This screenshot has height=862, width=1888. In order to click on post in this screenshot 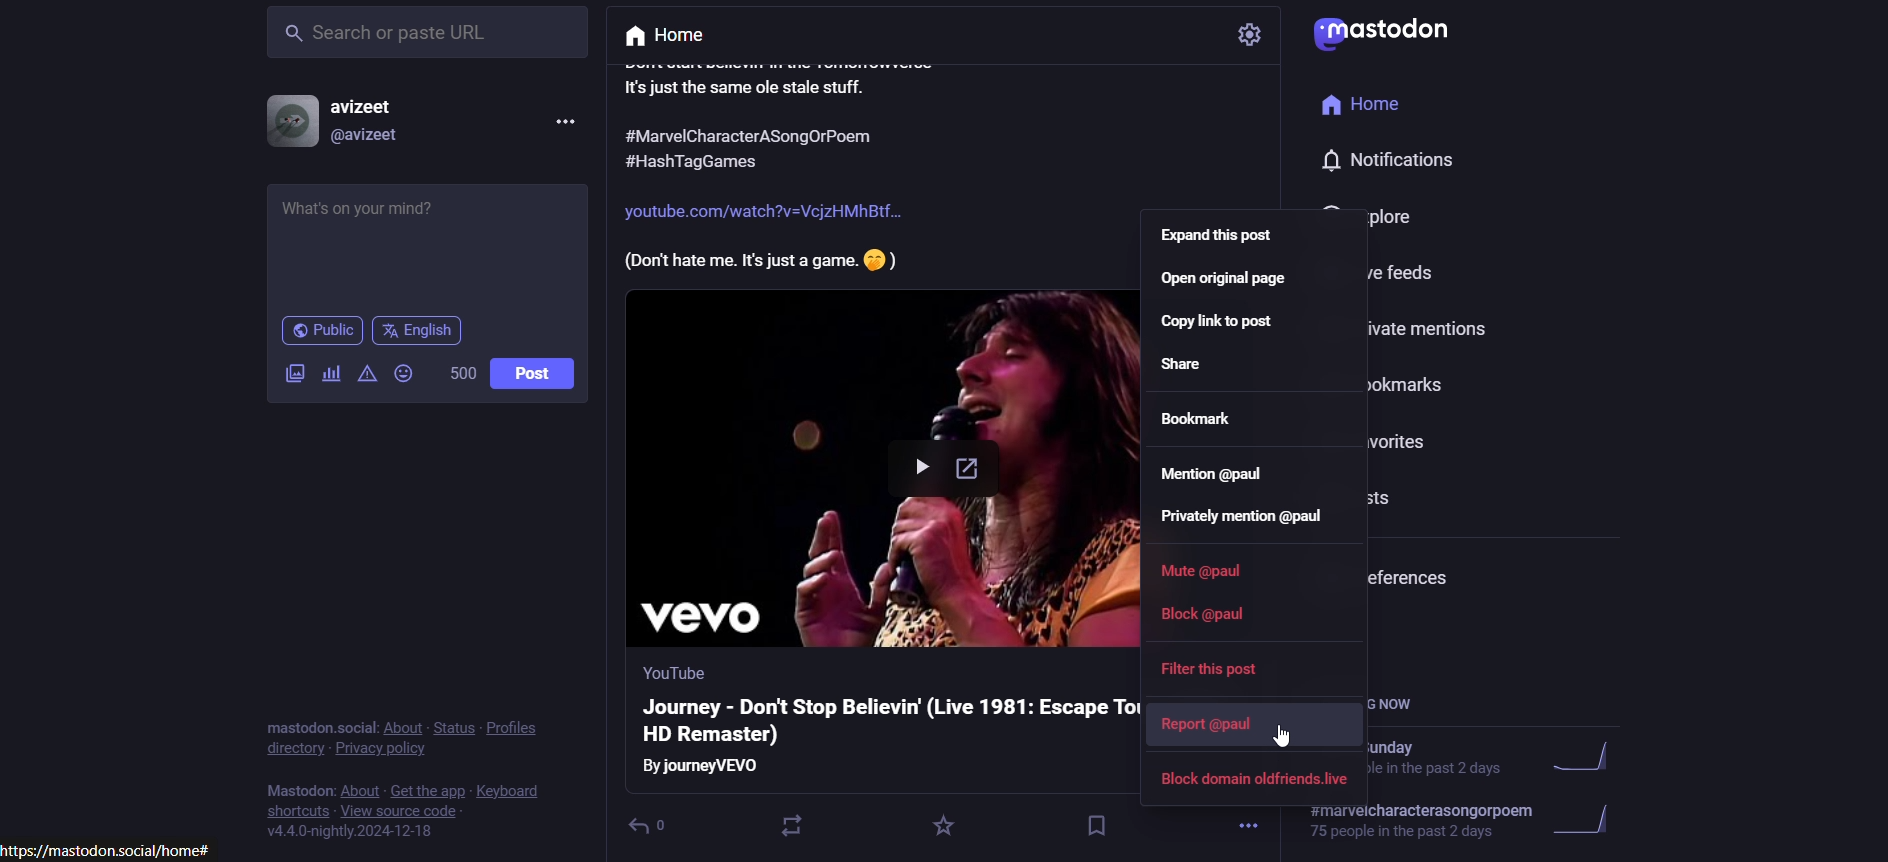, I will do `click(537, 376)`.